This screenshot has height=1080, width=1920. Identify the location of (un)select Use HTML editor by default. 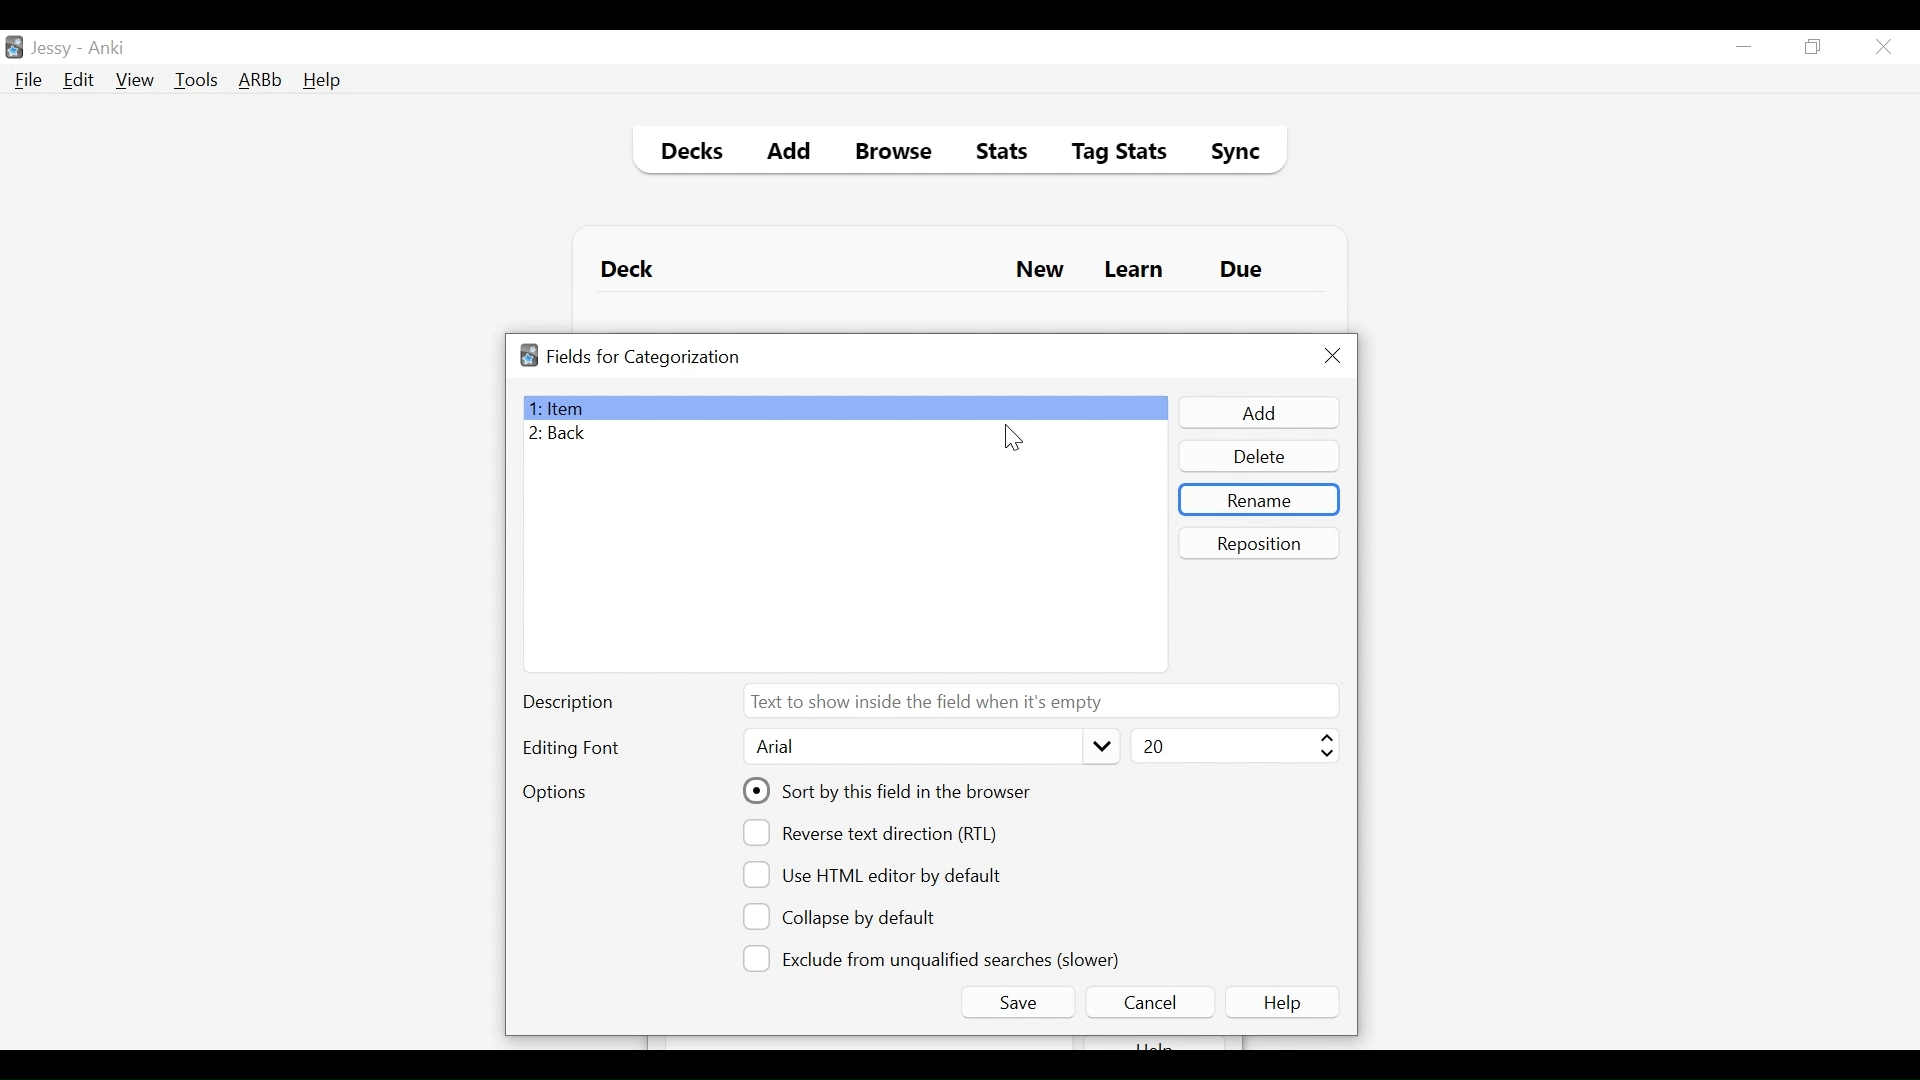
(878, 874).